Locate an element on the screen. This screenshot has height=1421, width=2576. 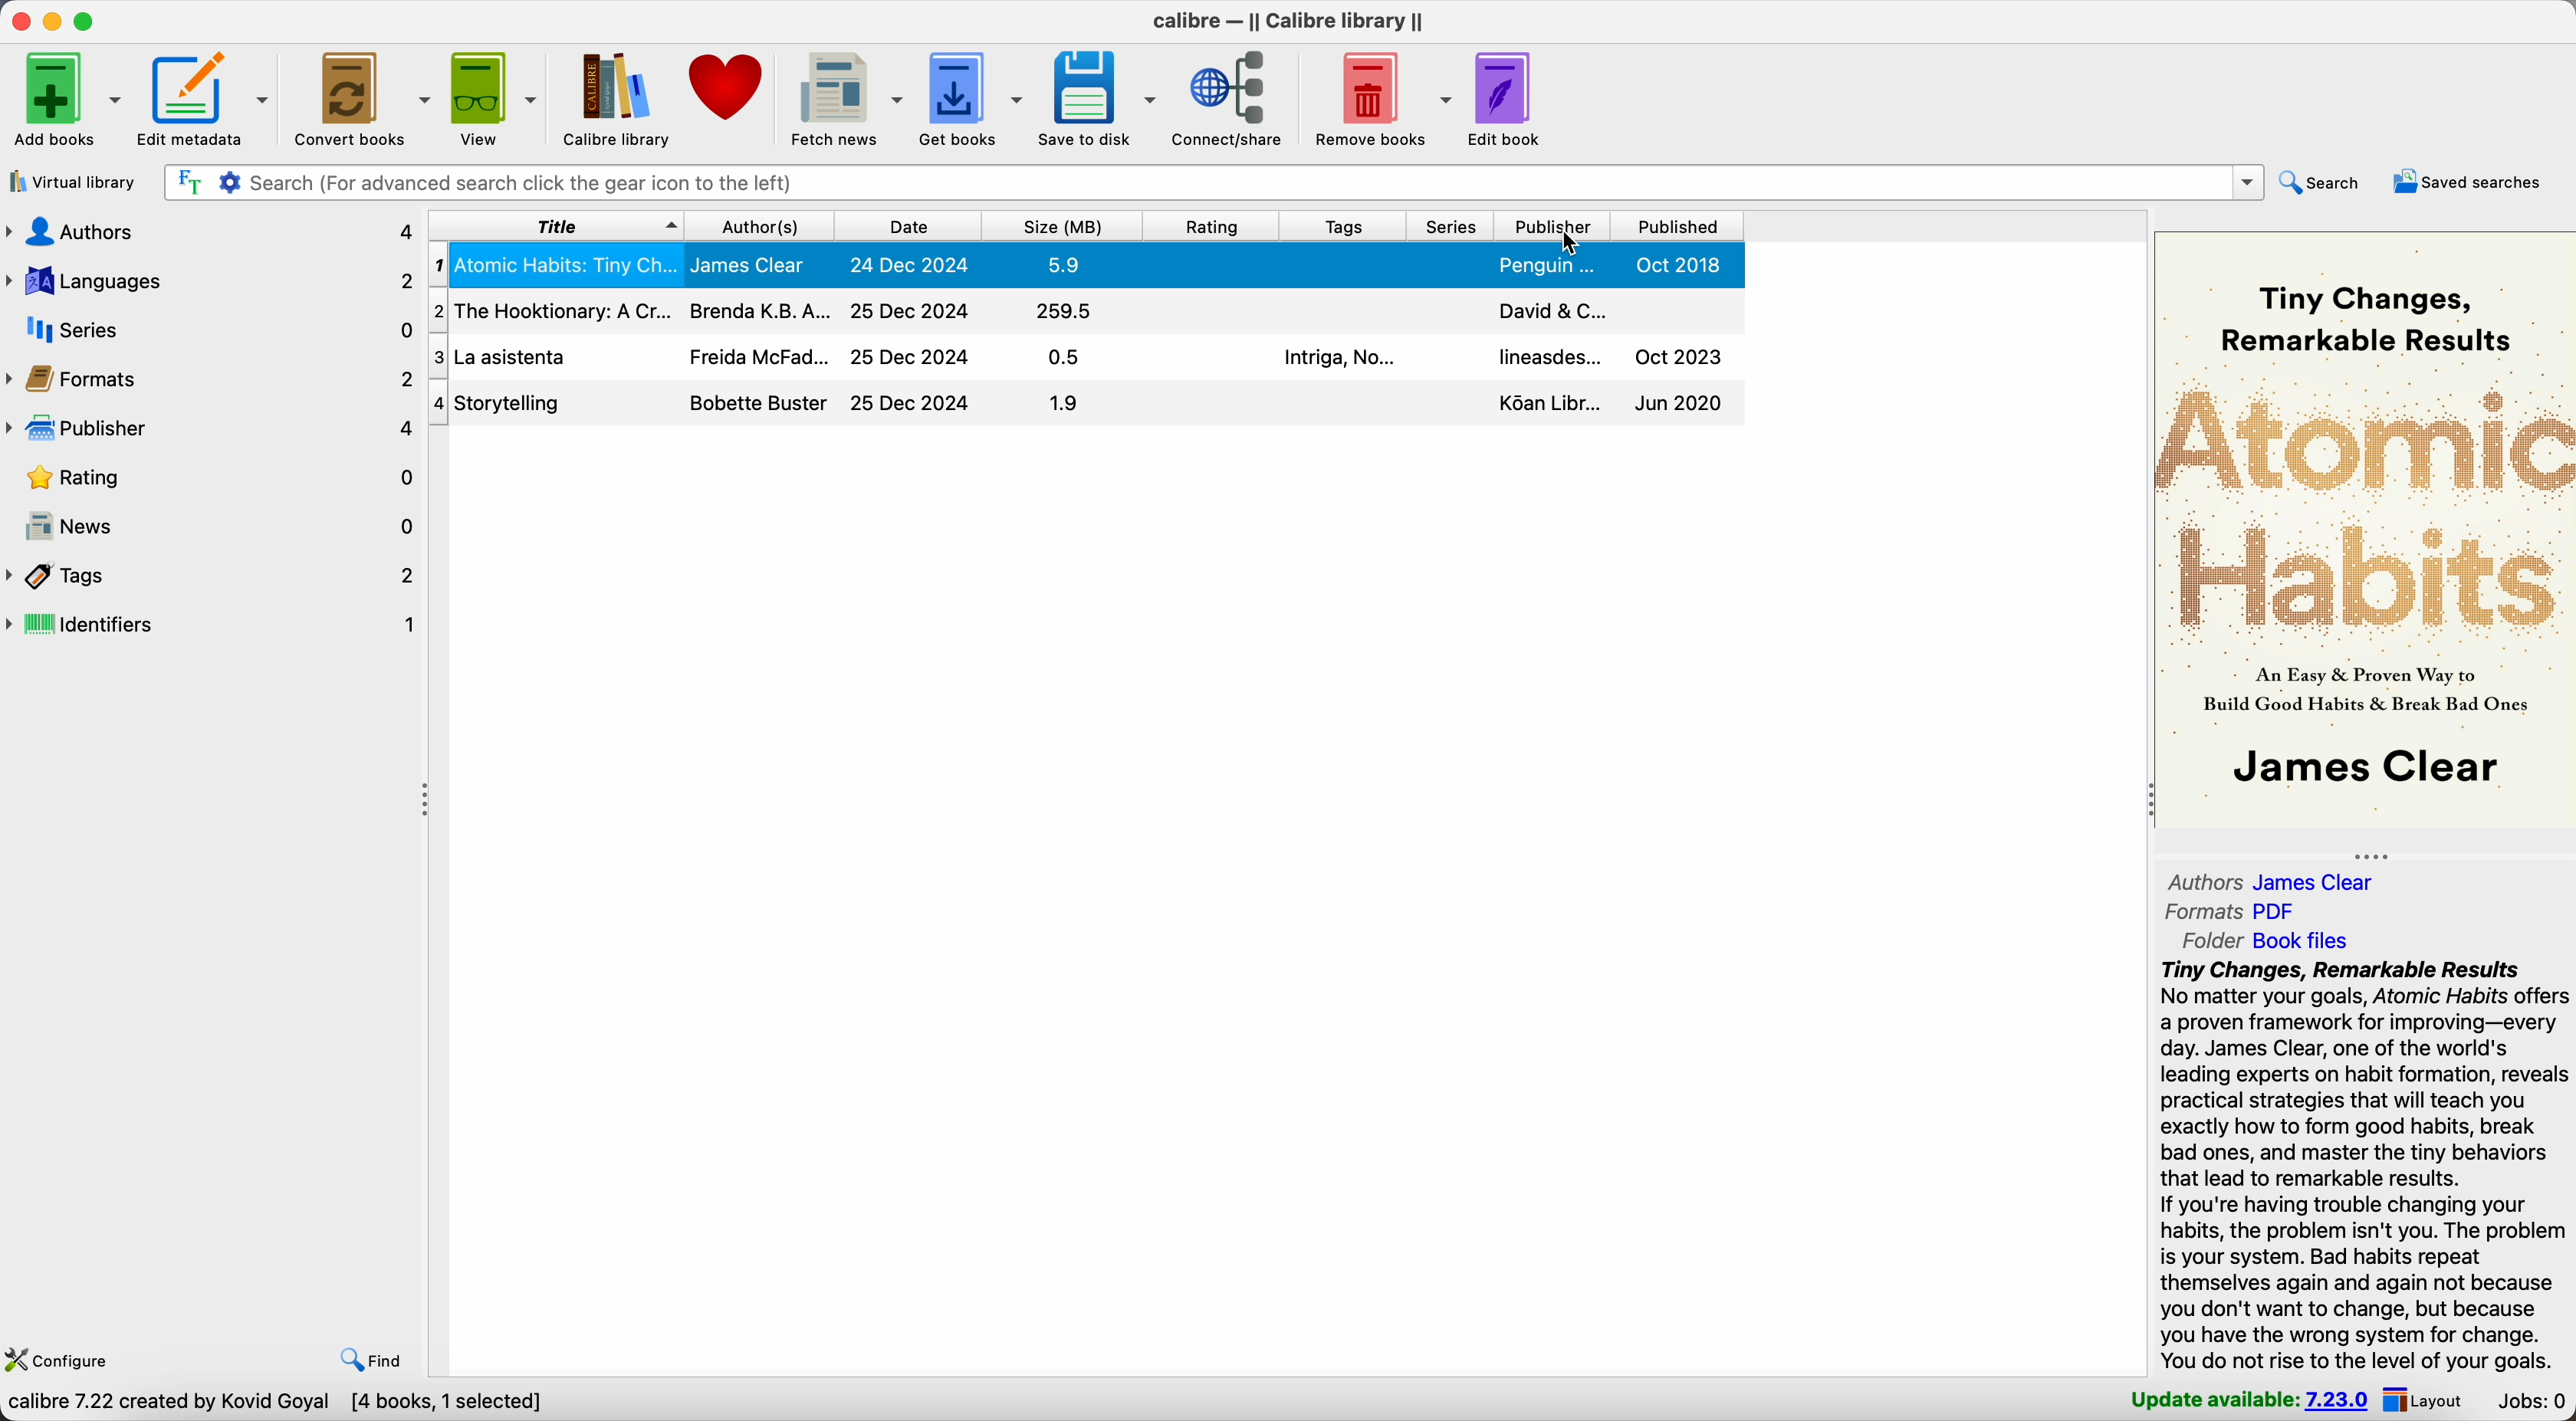
bobette buster is located at coordinates (760, 400).